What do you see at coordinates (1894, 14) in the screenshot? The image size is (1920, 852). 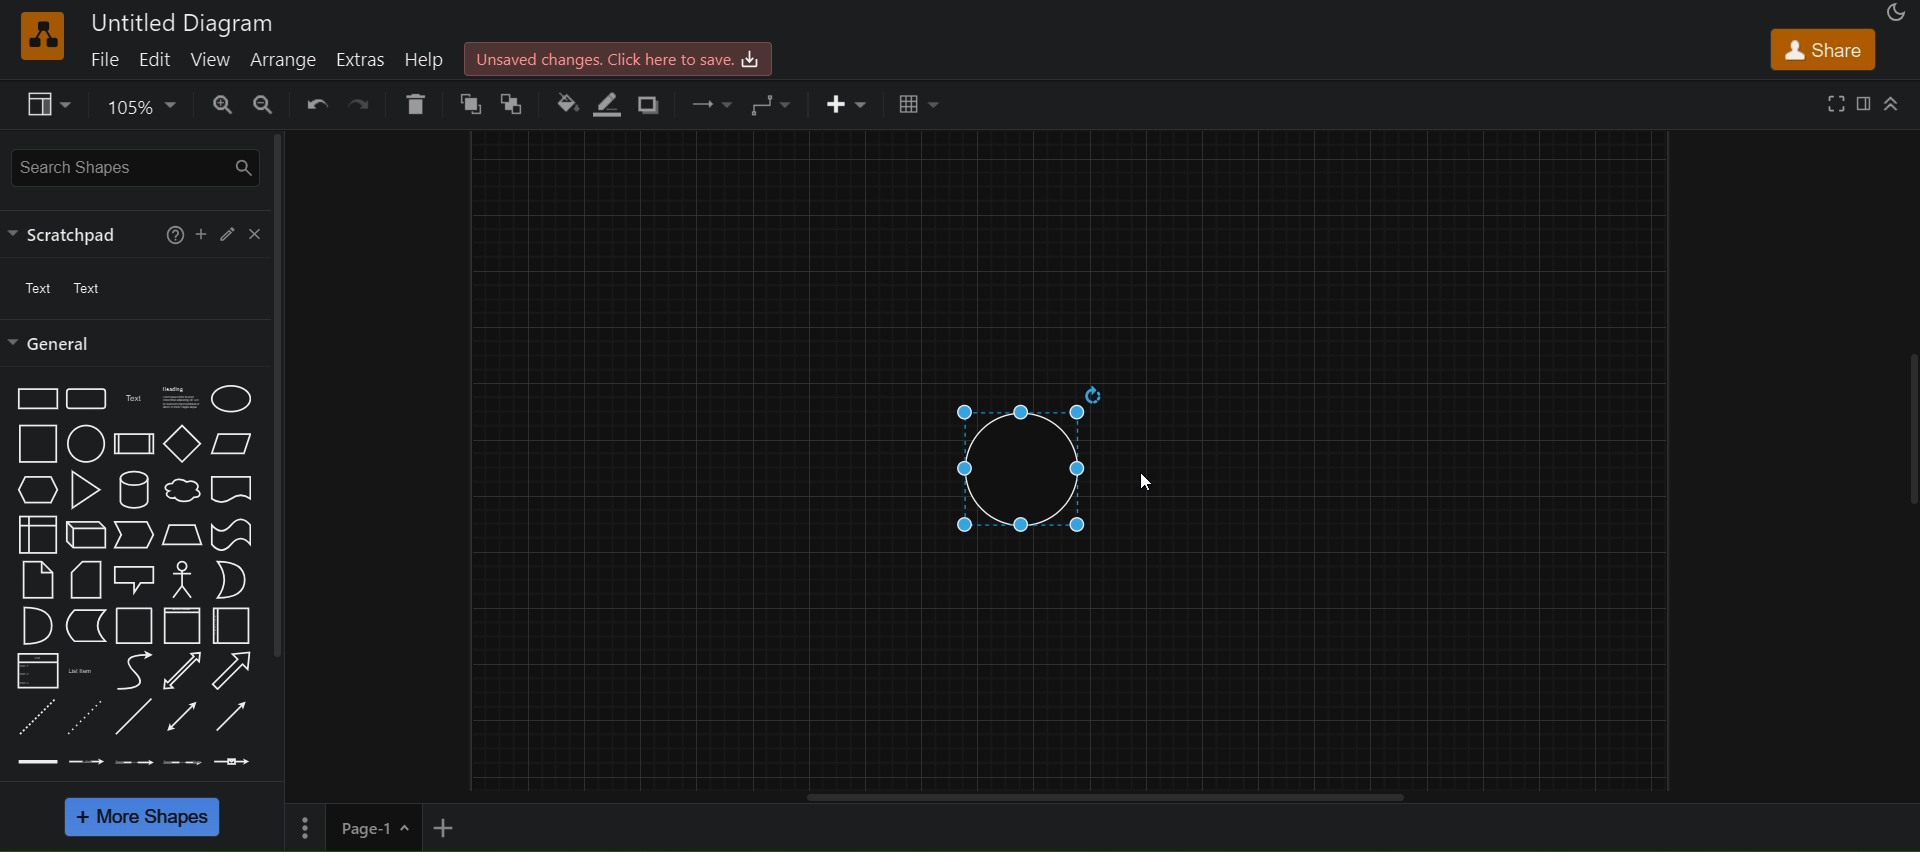 I see `appearance` at bounding box center [1894, 14].